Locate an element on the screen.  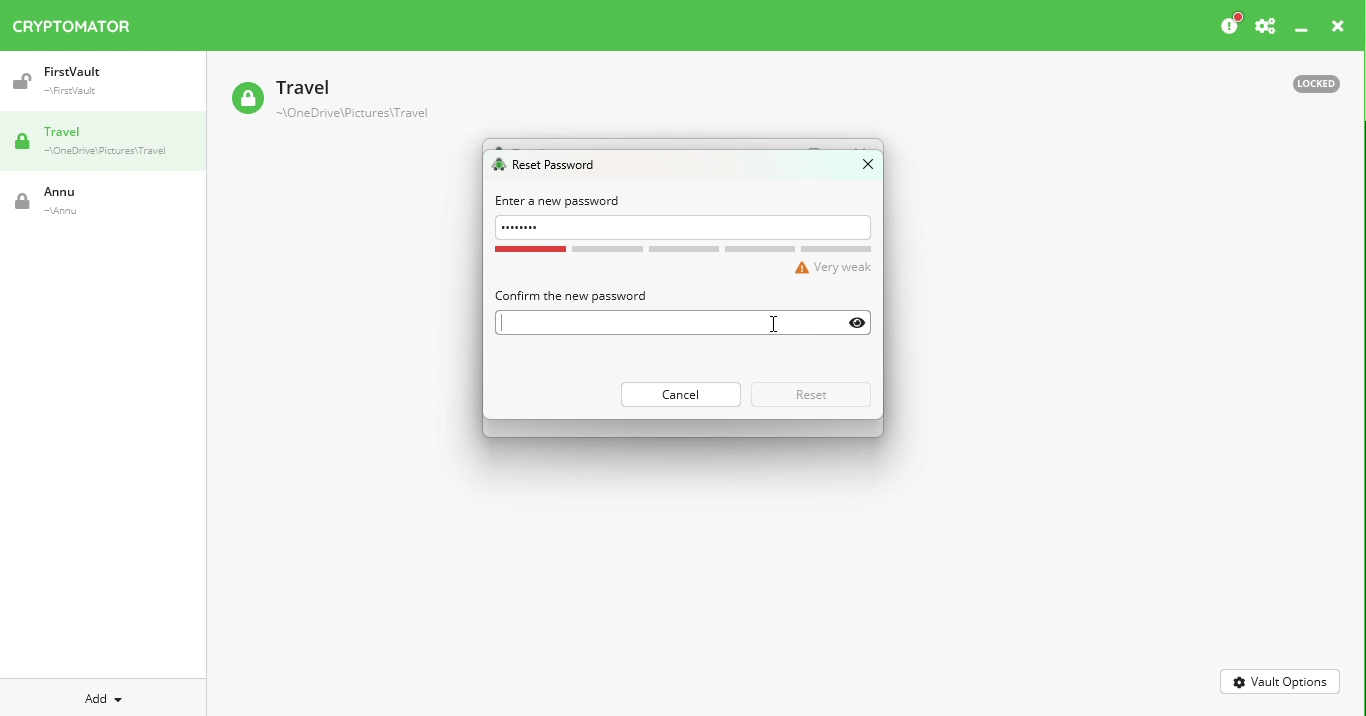
Vault is located at coordinates (93, 81).